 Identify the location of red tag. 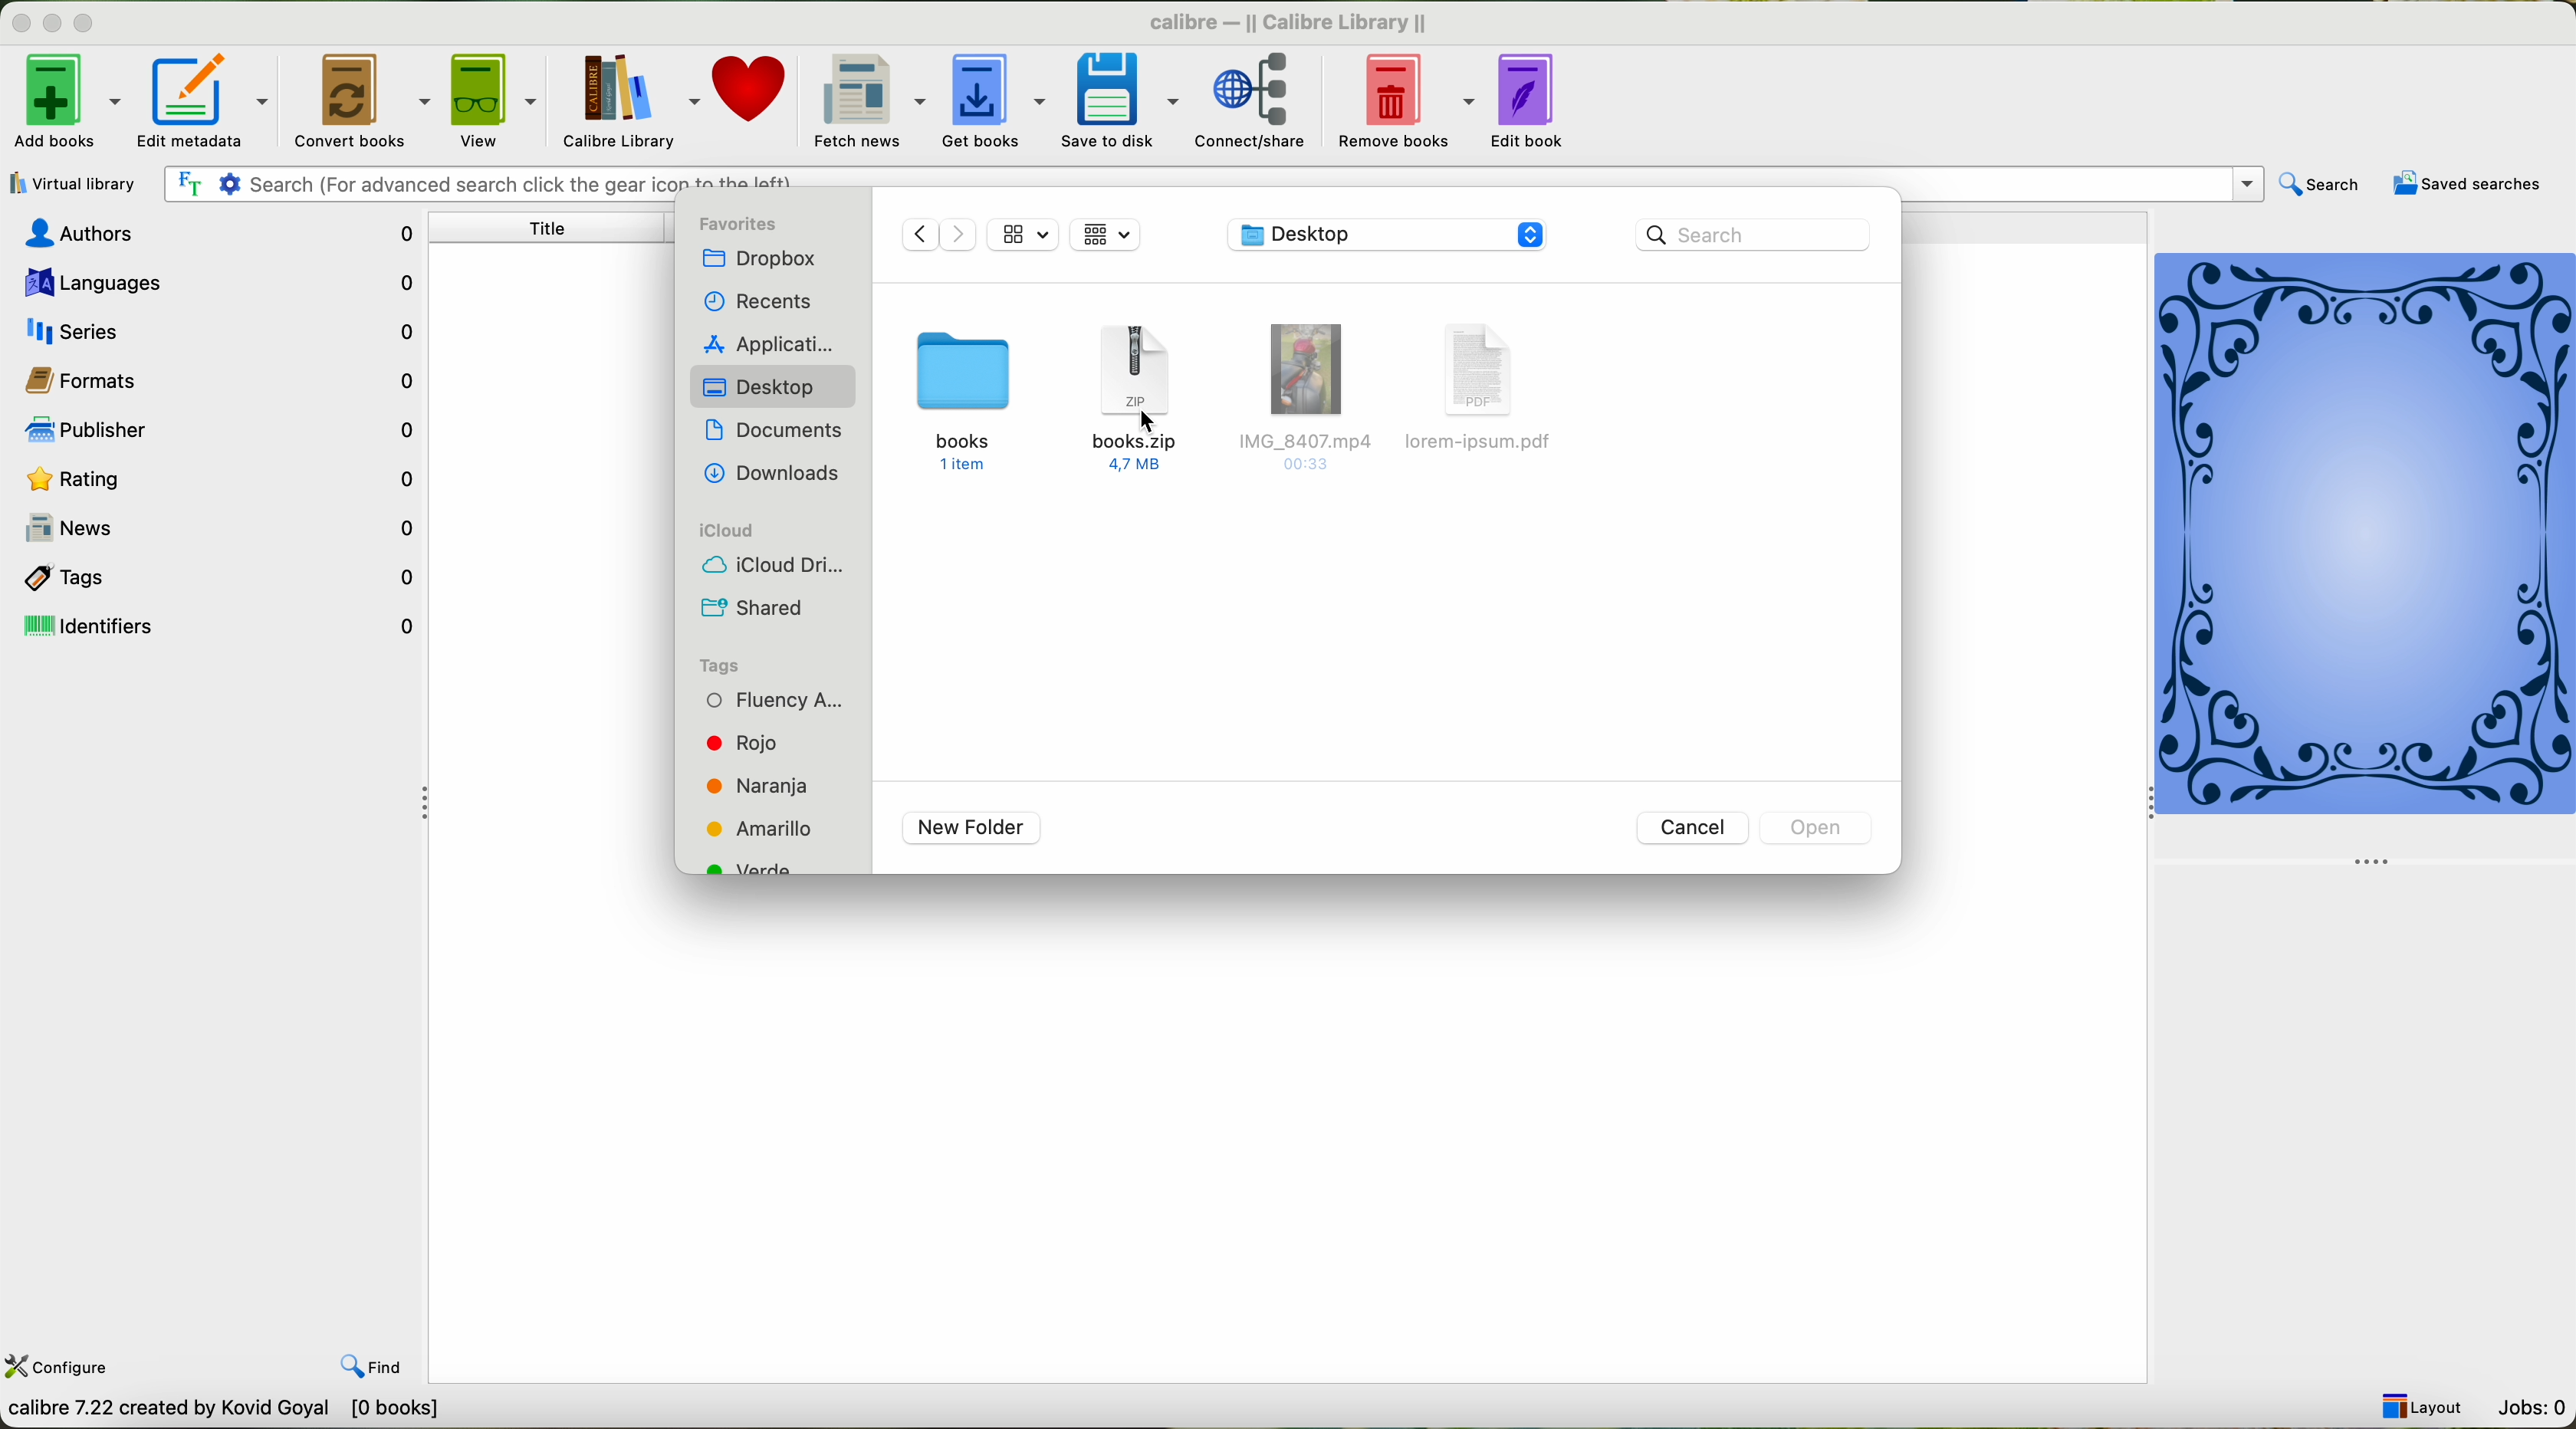
(744, 743).